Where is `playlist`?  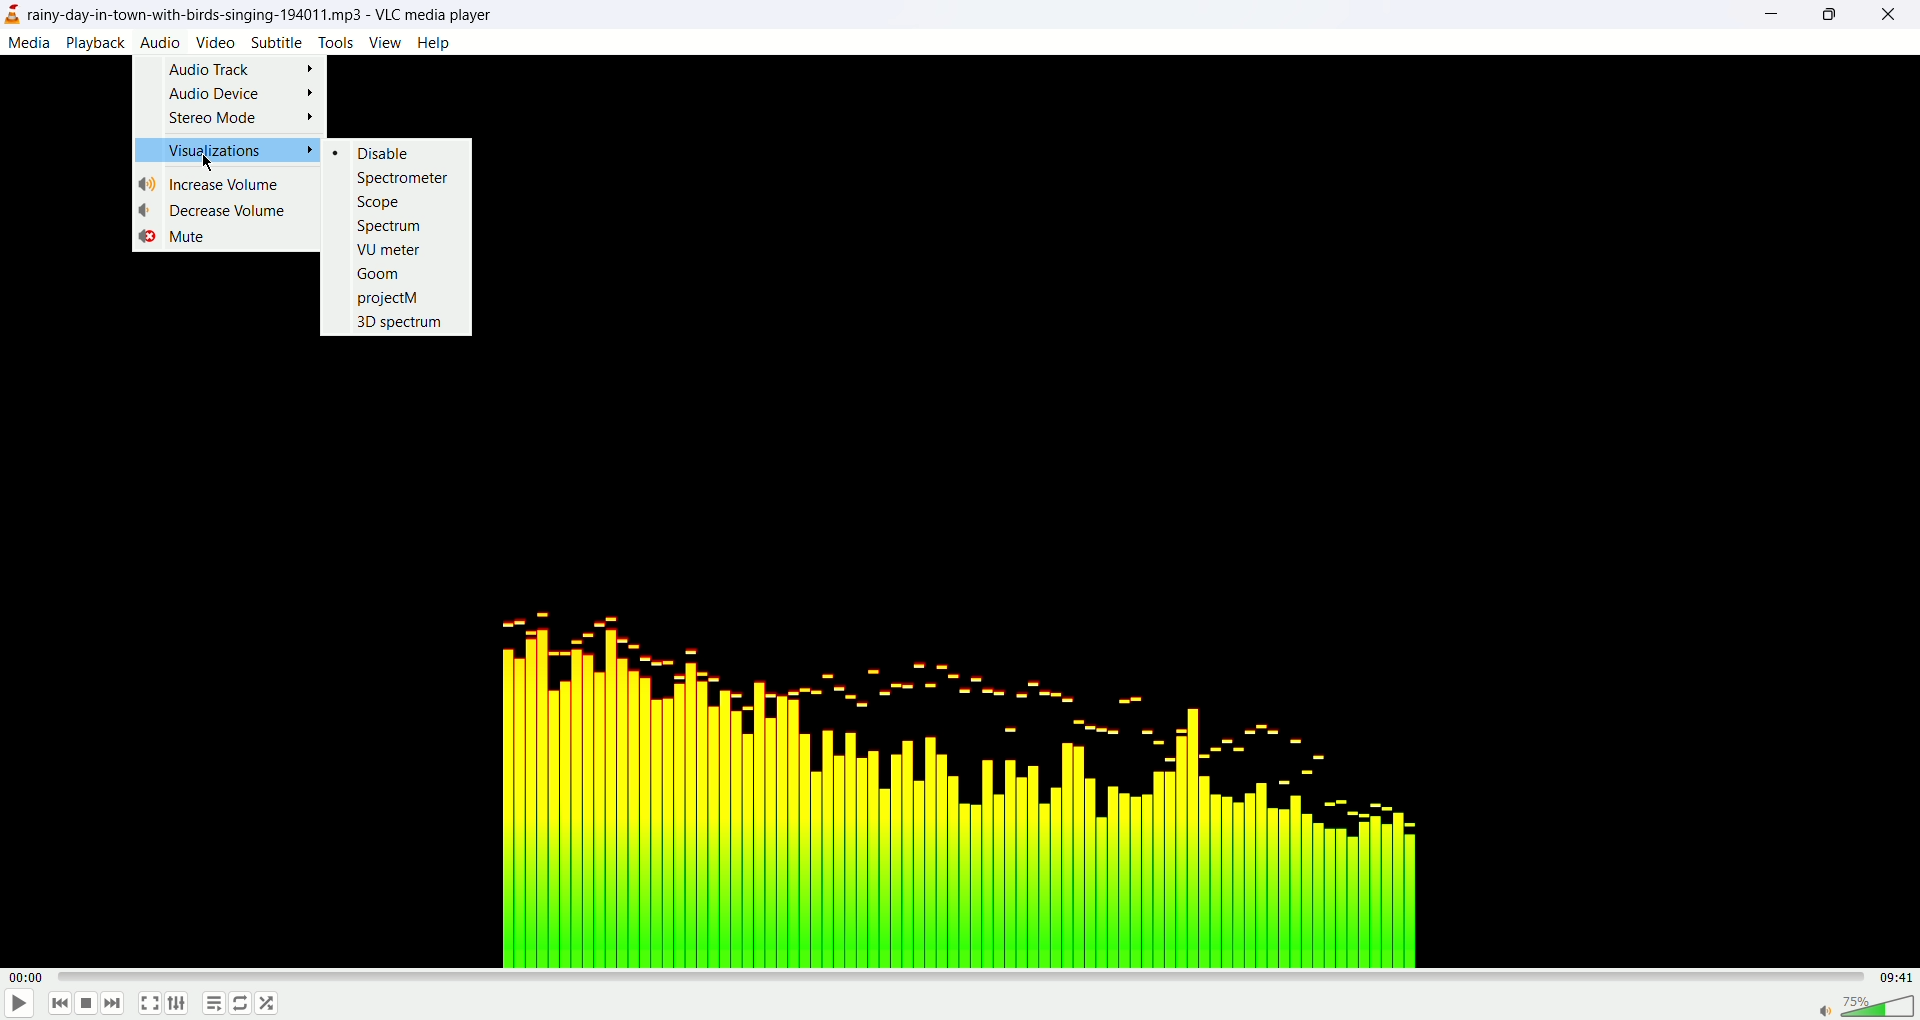
playlist is located at coordinates (213, 1003).